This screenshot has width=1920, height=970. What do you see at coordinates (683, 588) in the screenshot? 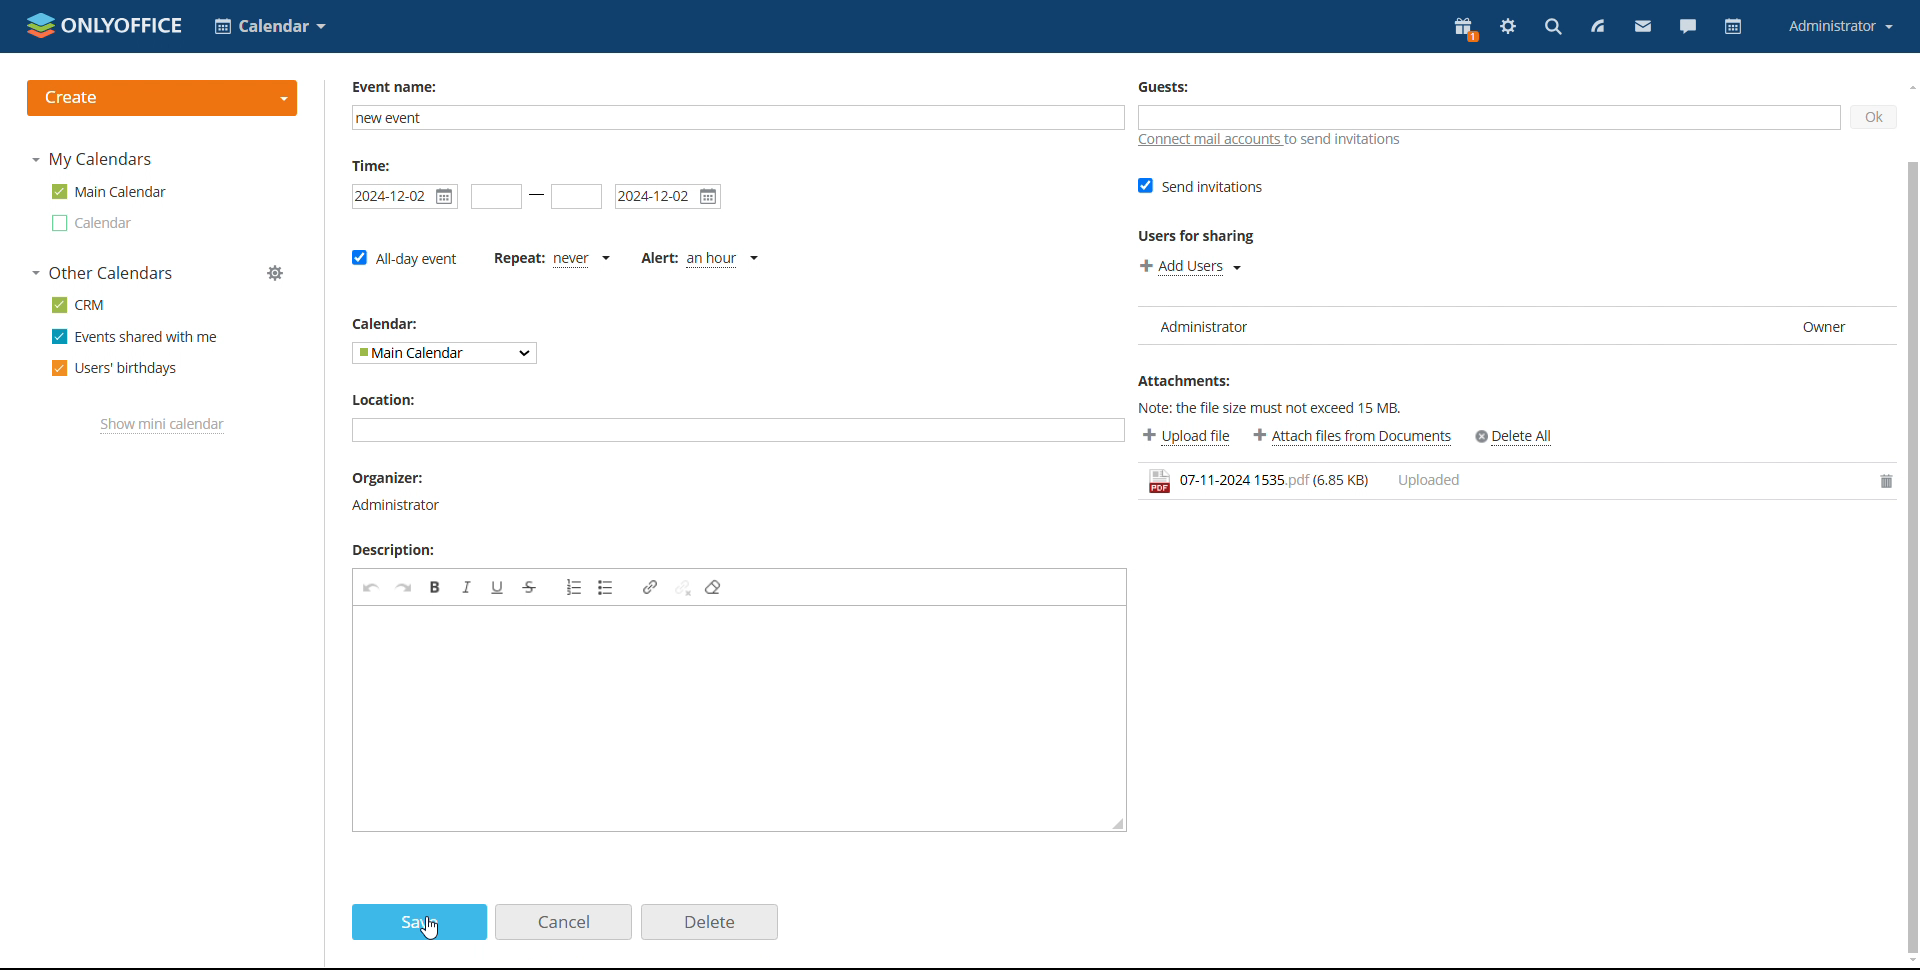
I see `unlink` at bounding box center [683, 588].